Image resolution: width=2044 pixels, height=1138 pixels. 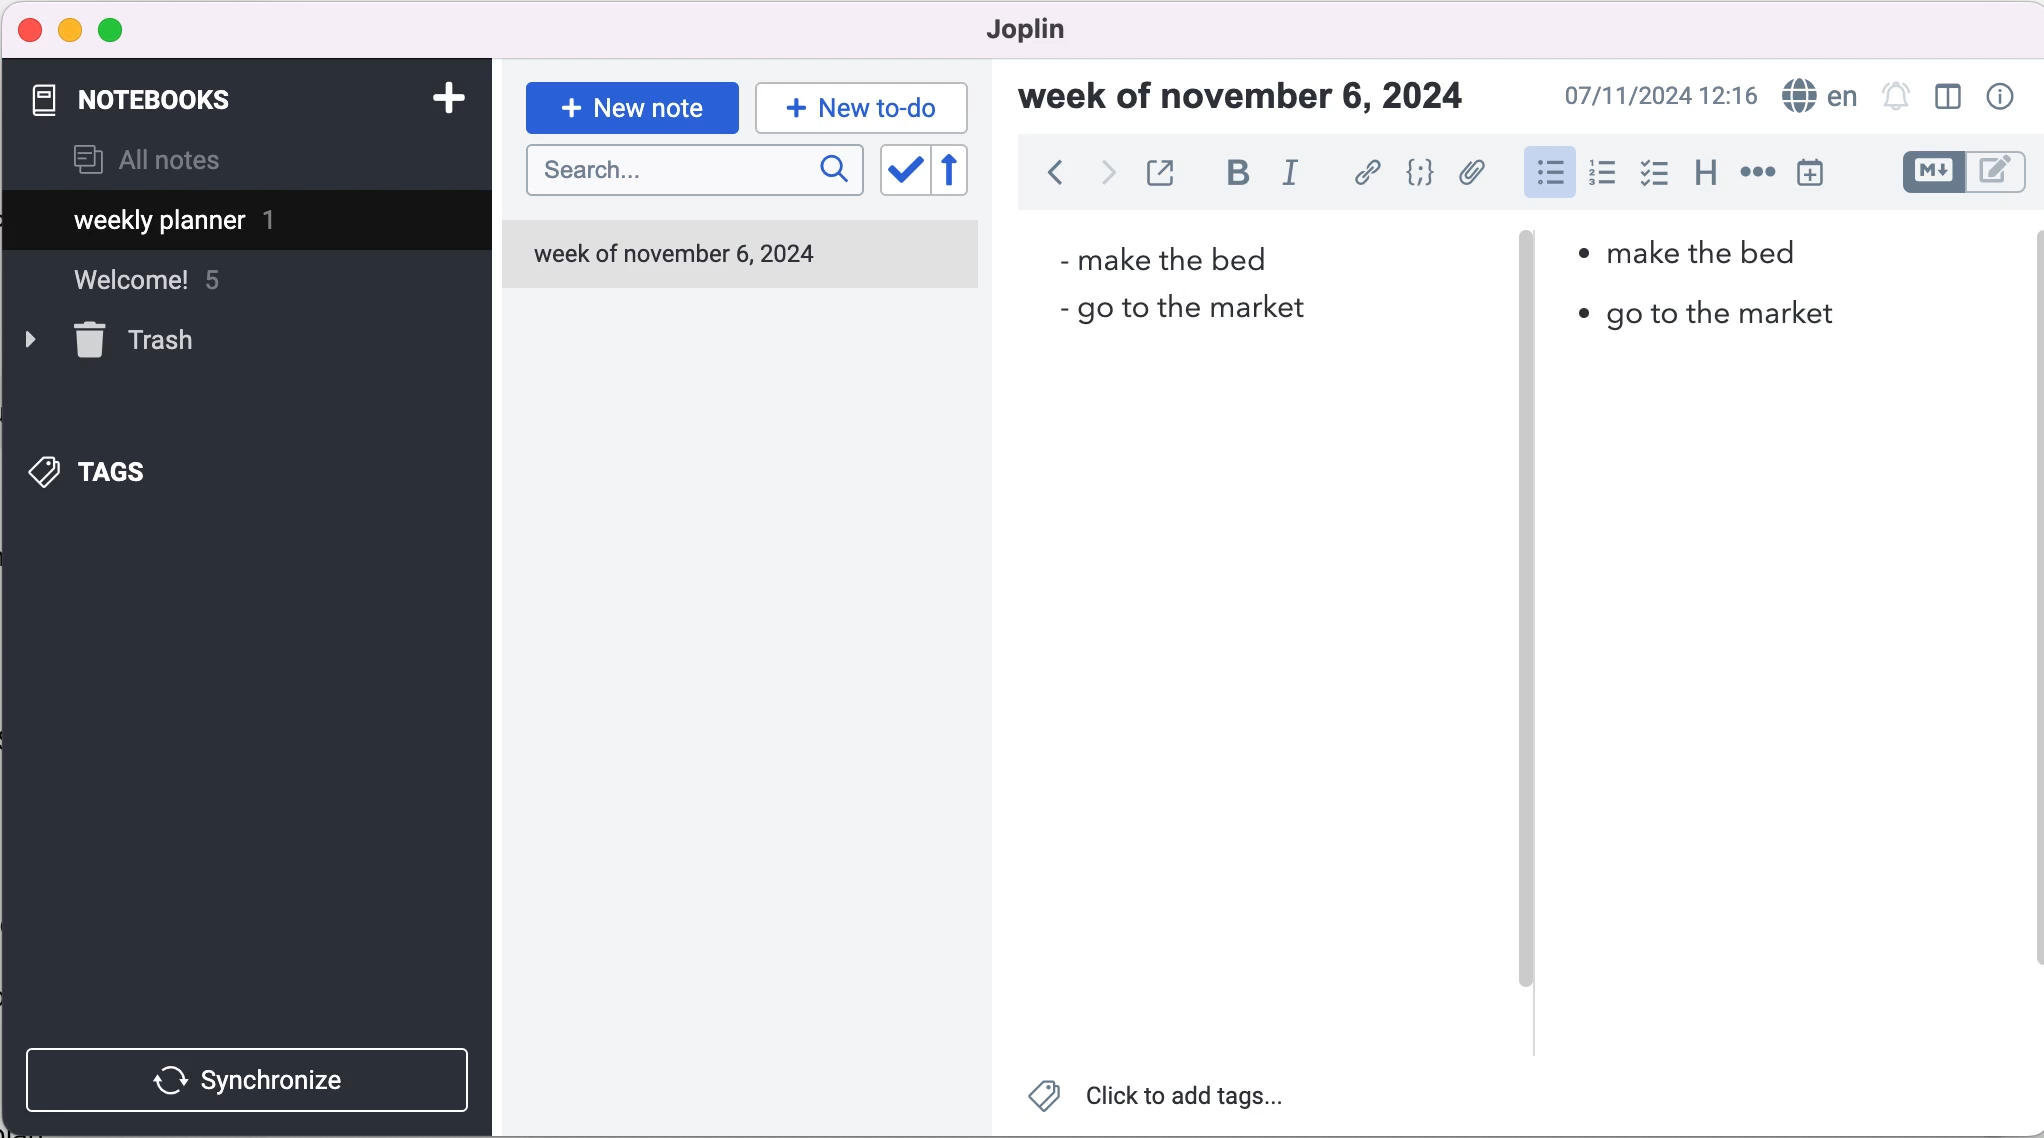 What do you see at coordinates (1163, 175) in the screenshot?
I see `toggle external editing` at bounding box center [1163, 175].